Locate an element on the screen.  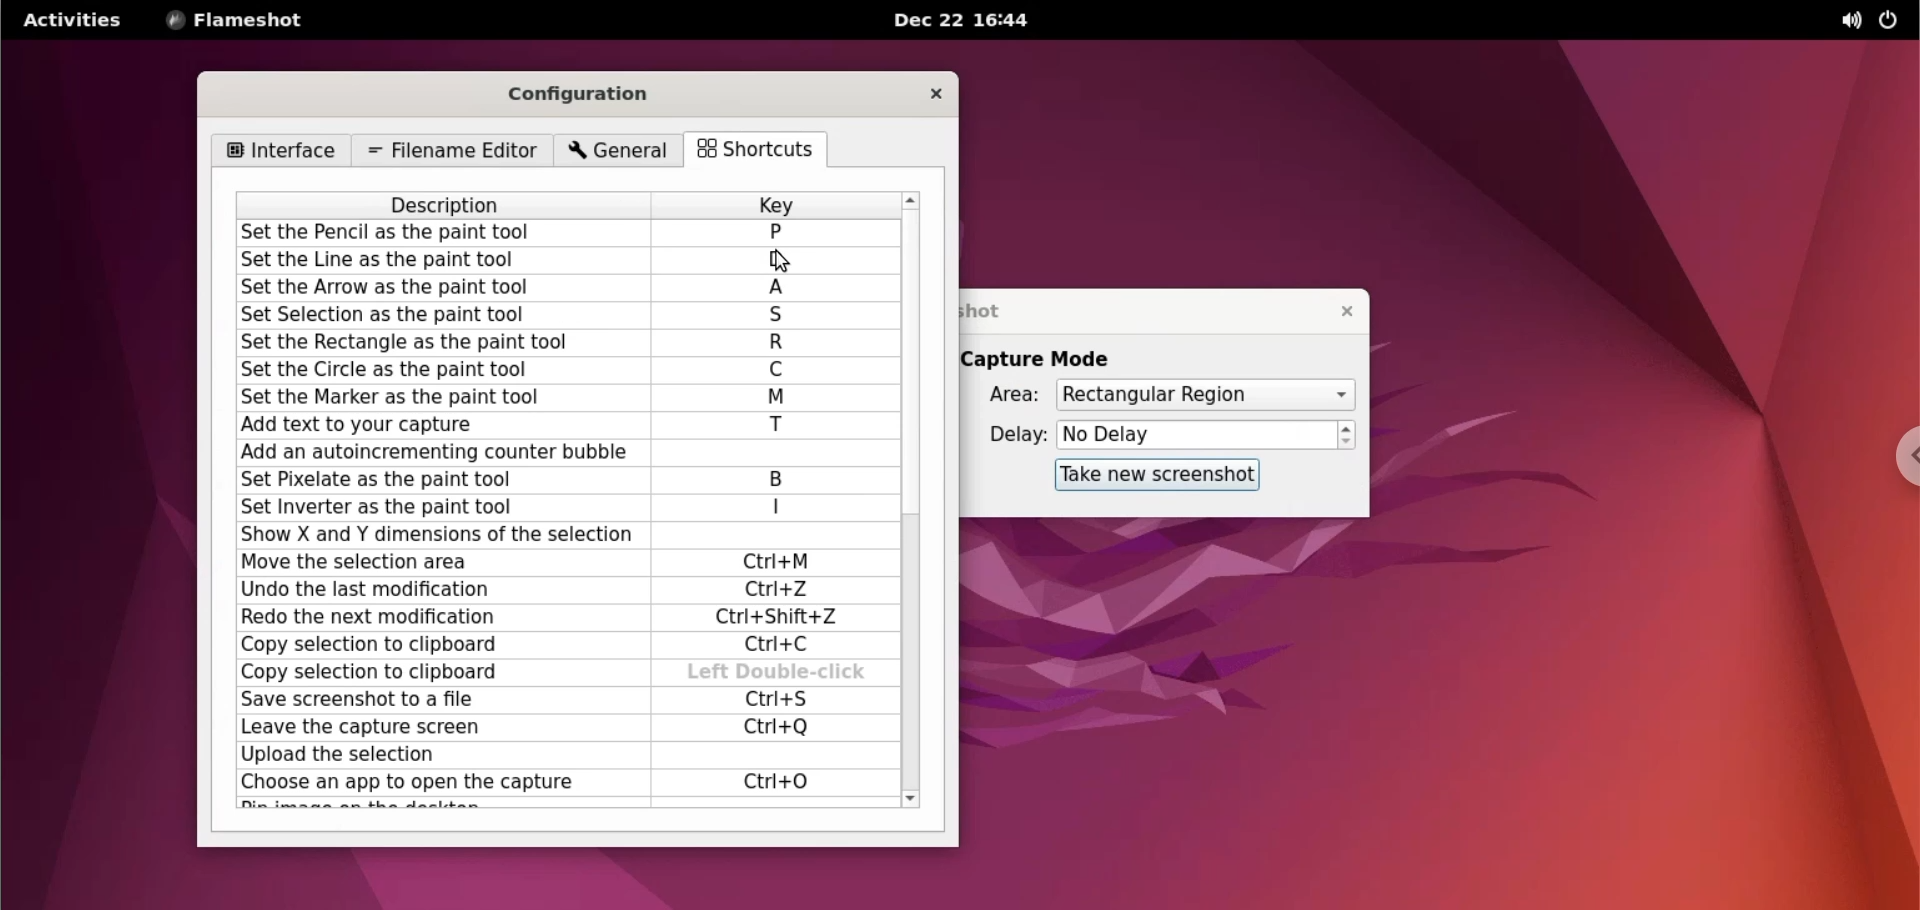
set the rectangle as the paint tool is located at coordinates (437, 343).